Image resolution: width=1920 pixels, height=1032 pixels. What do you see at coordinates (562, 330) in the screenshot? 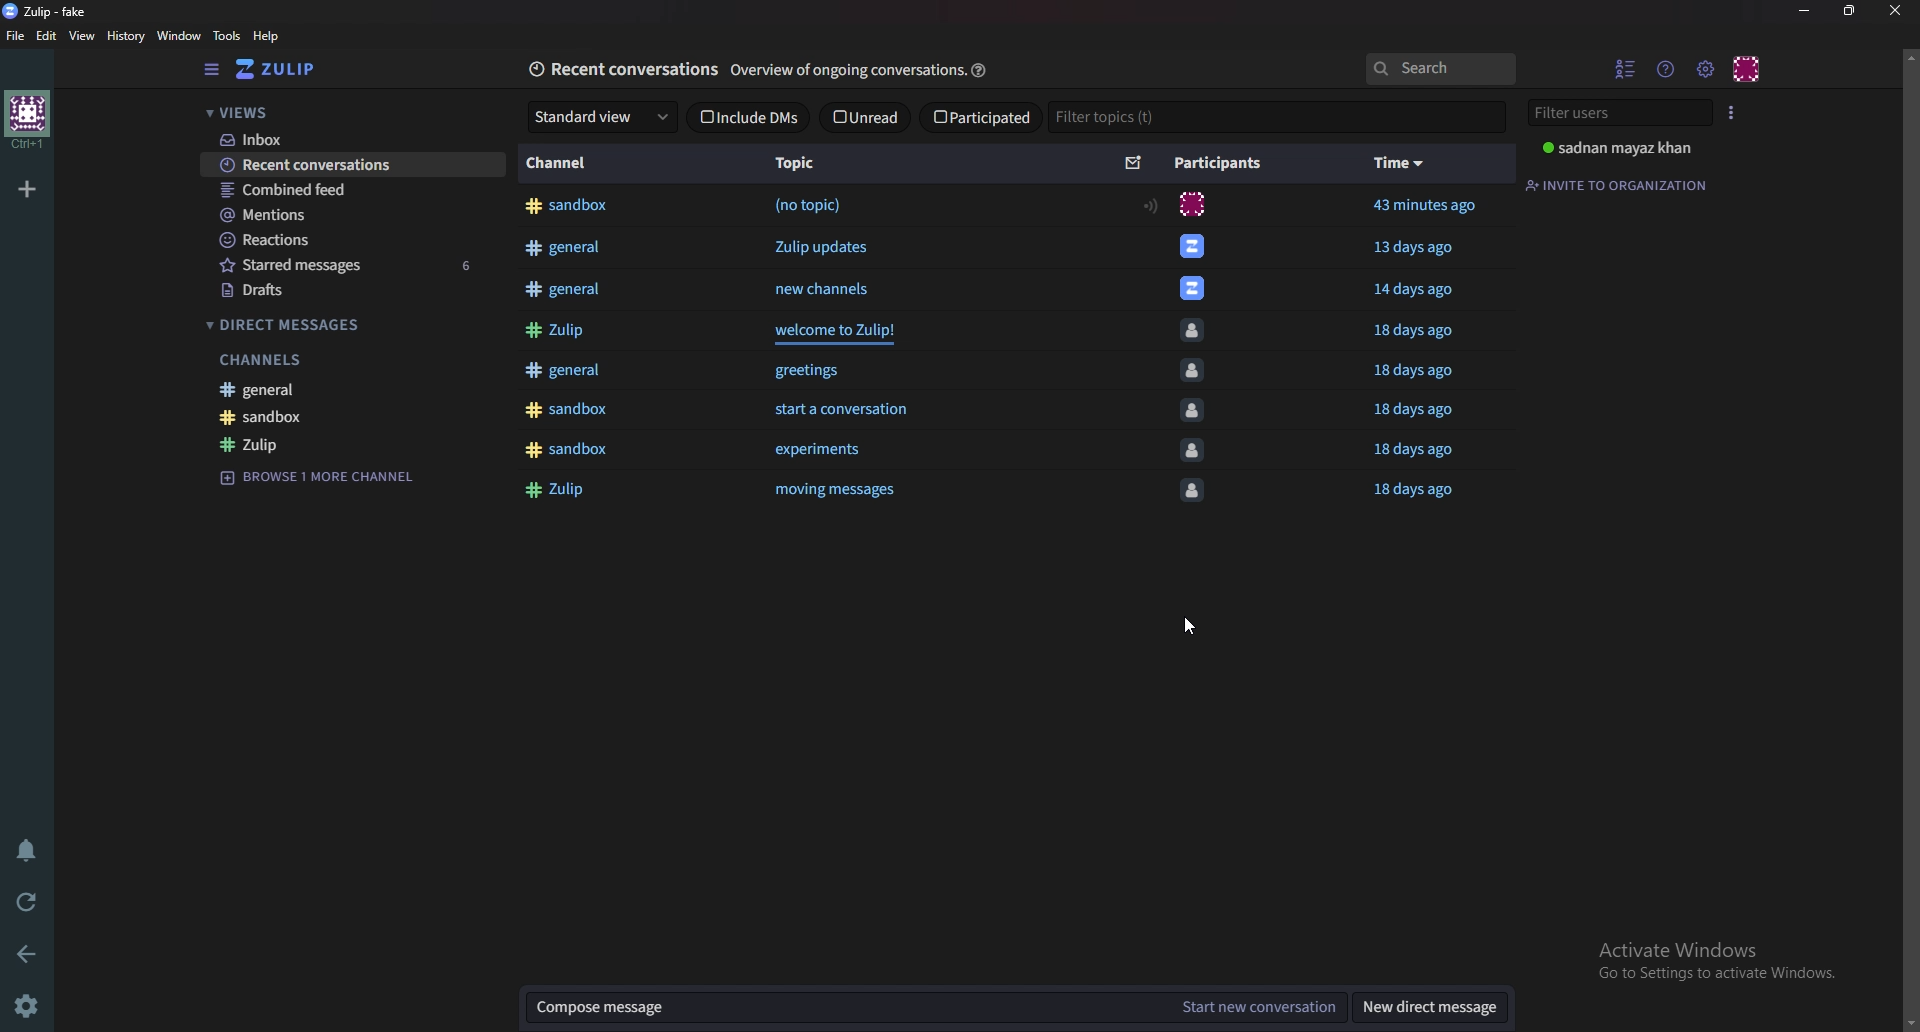
I see `# Zulip` at bounding box center [562, 330].